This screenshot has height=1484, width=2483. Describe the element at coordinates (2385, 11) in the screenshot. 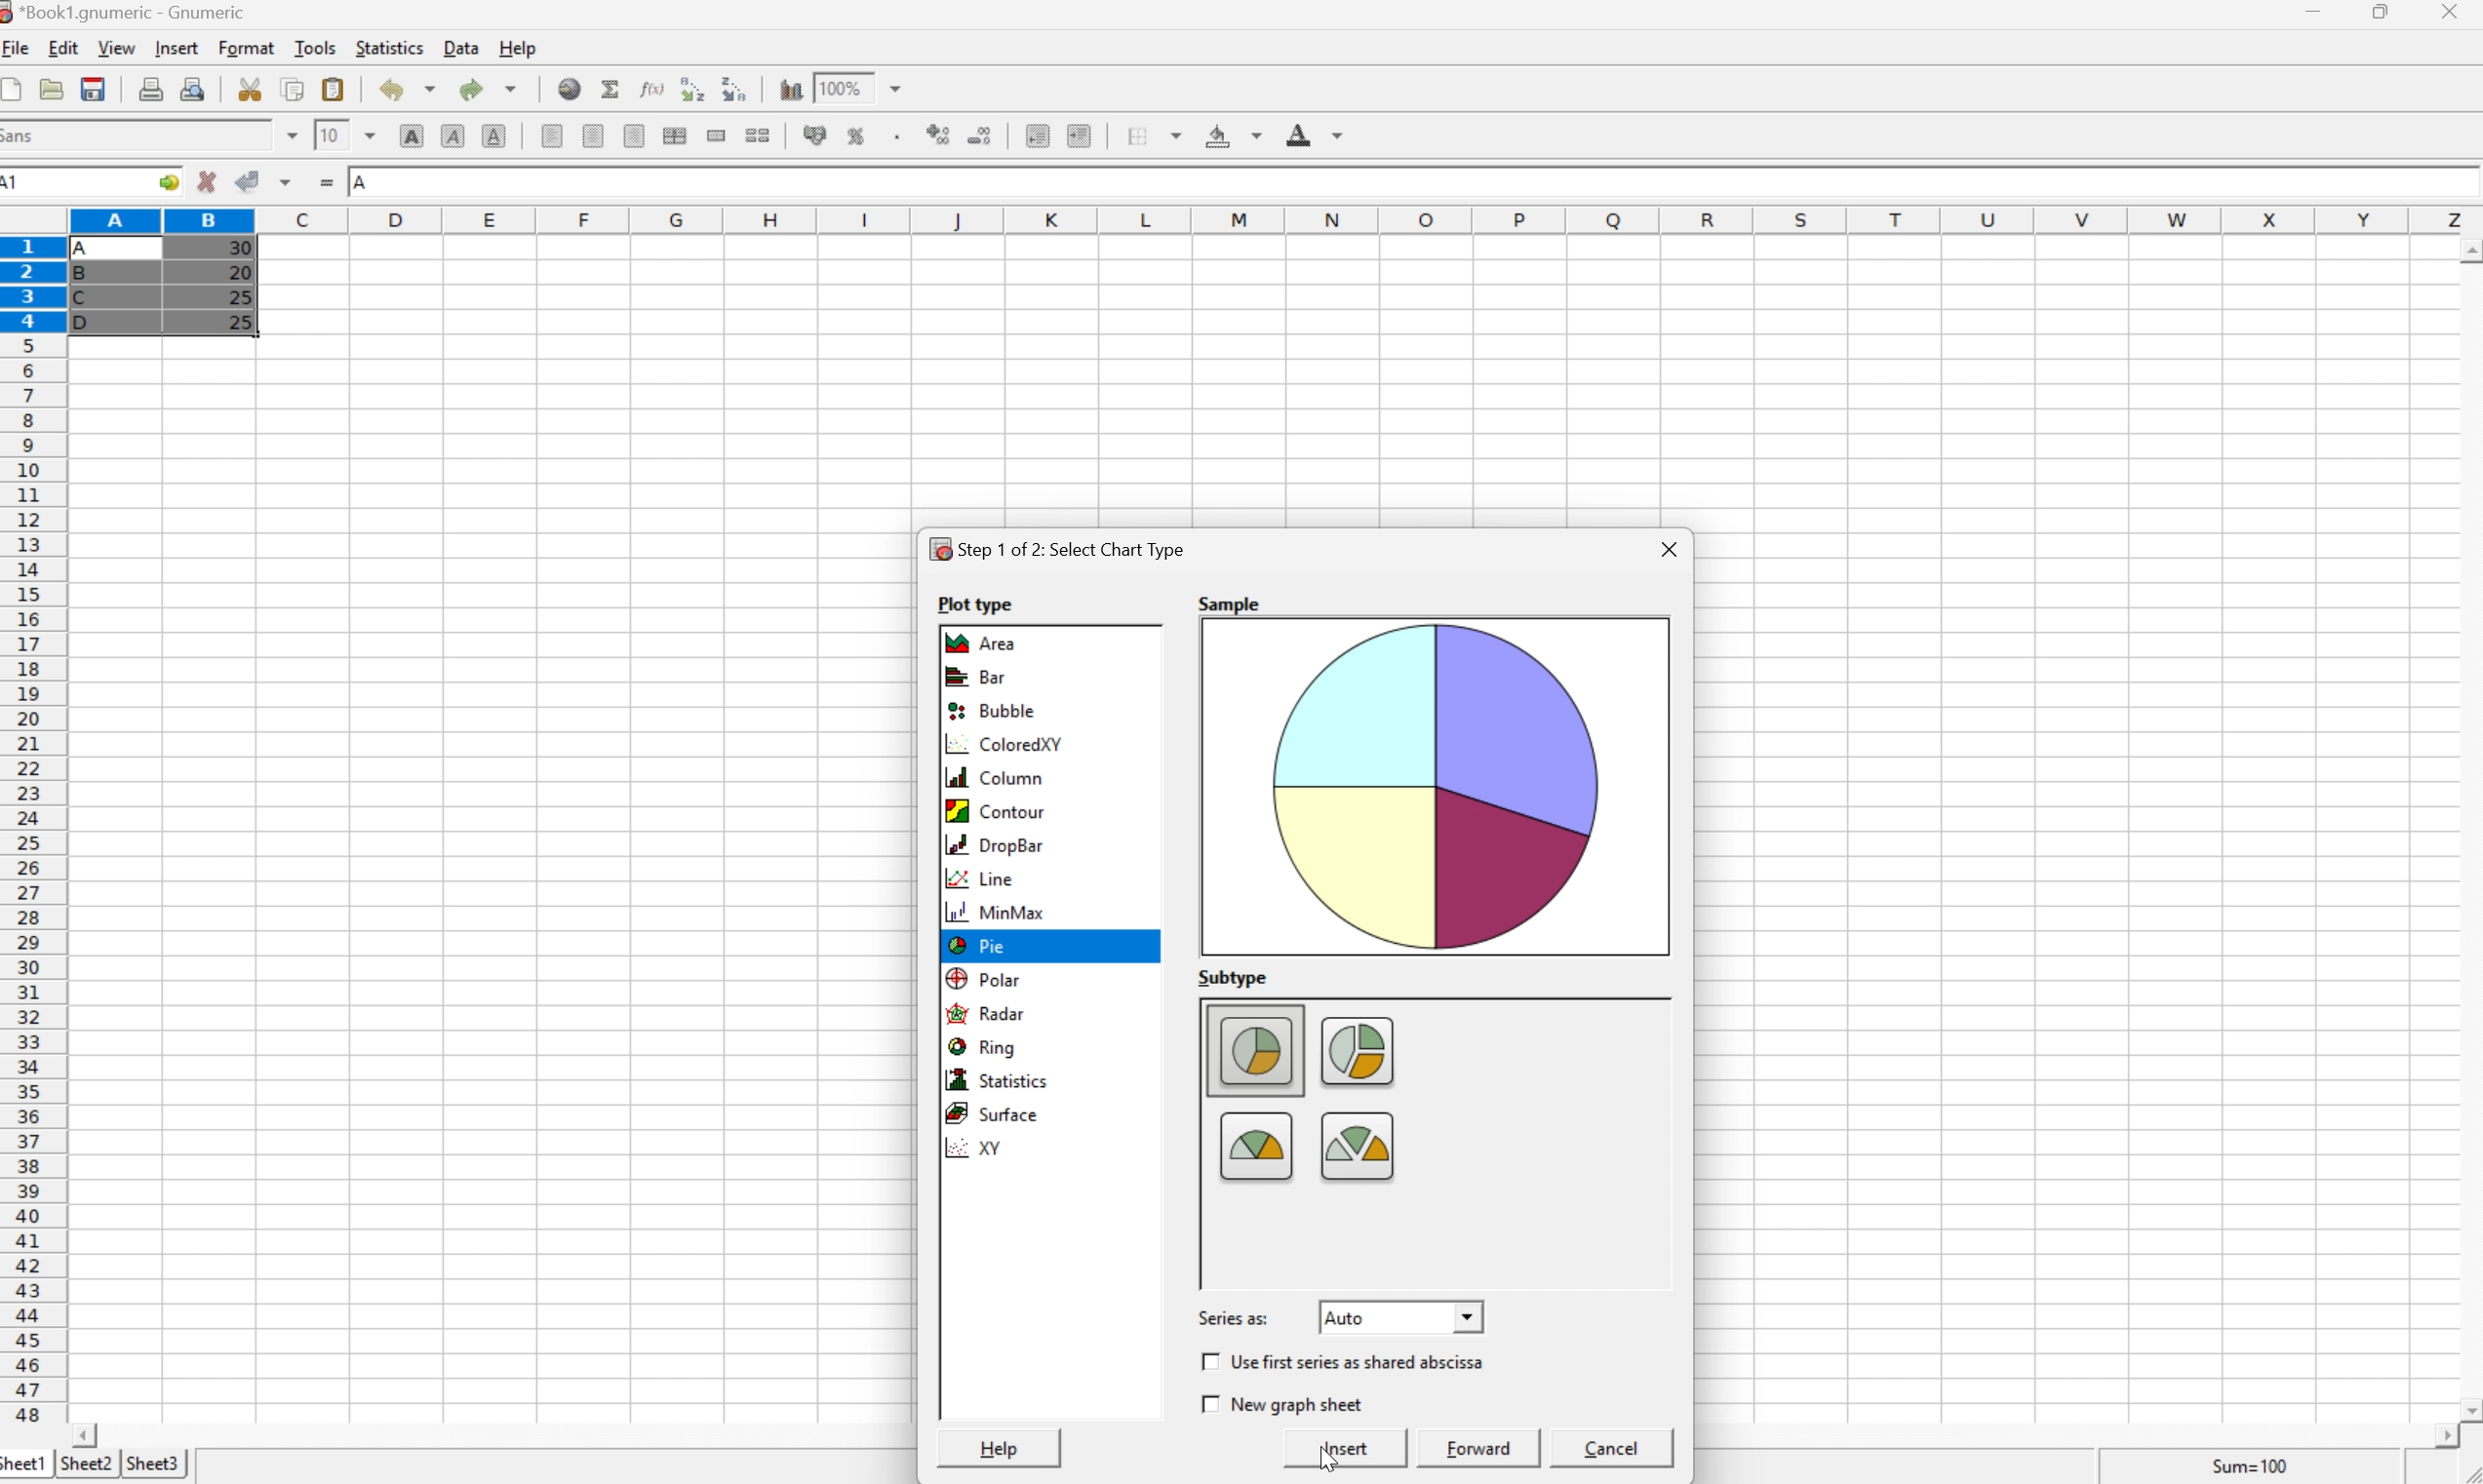

I see `Restore Down` at that location.